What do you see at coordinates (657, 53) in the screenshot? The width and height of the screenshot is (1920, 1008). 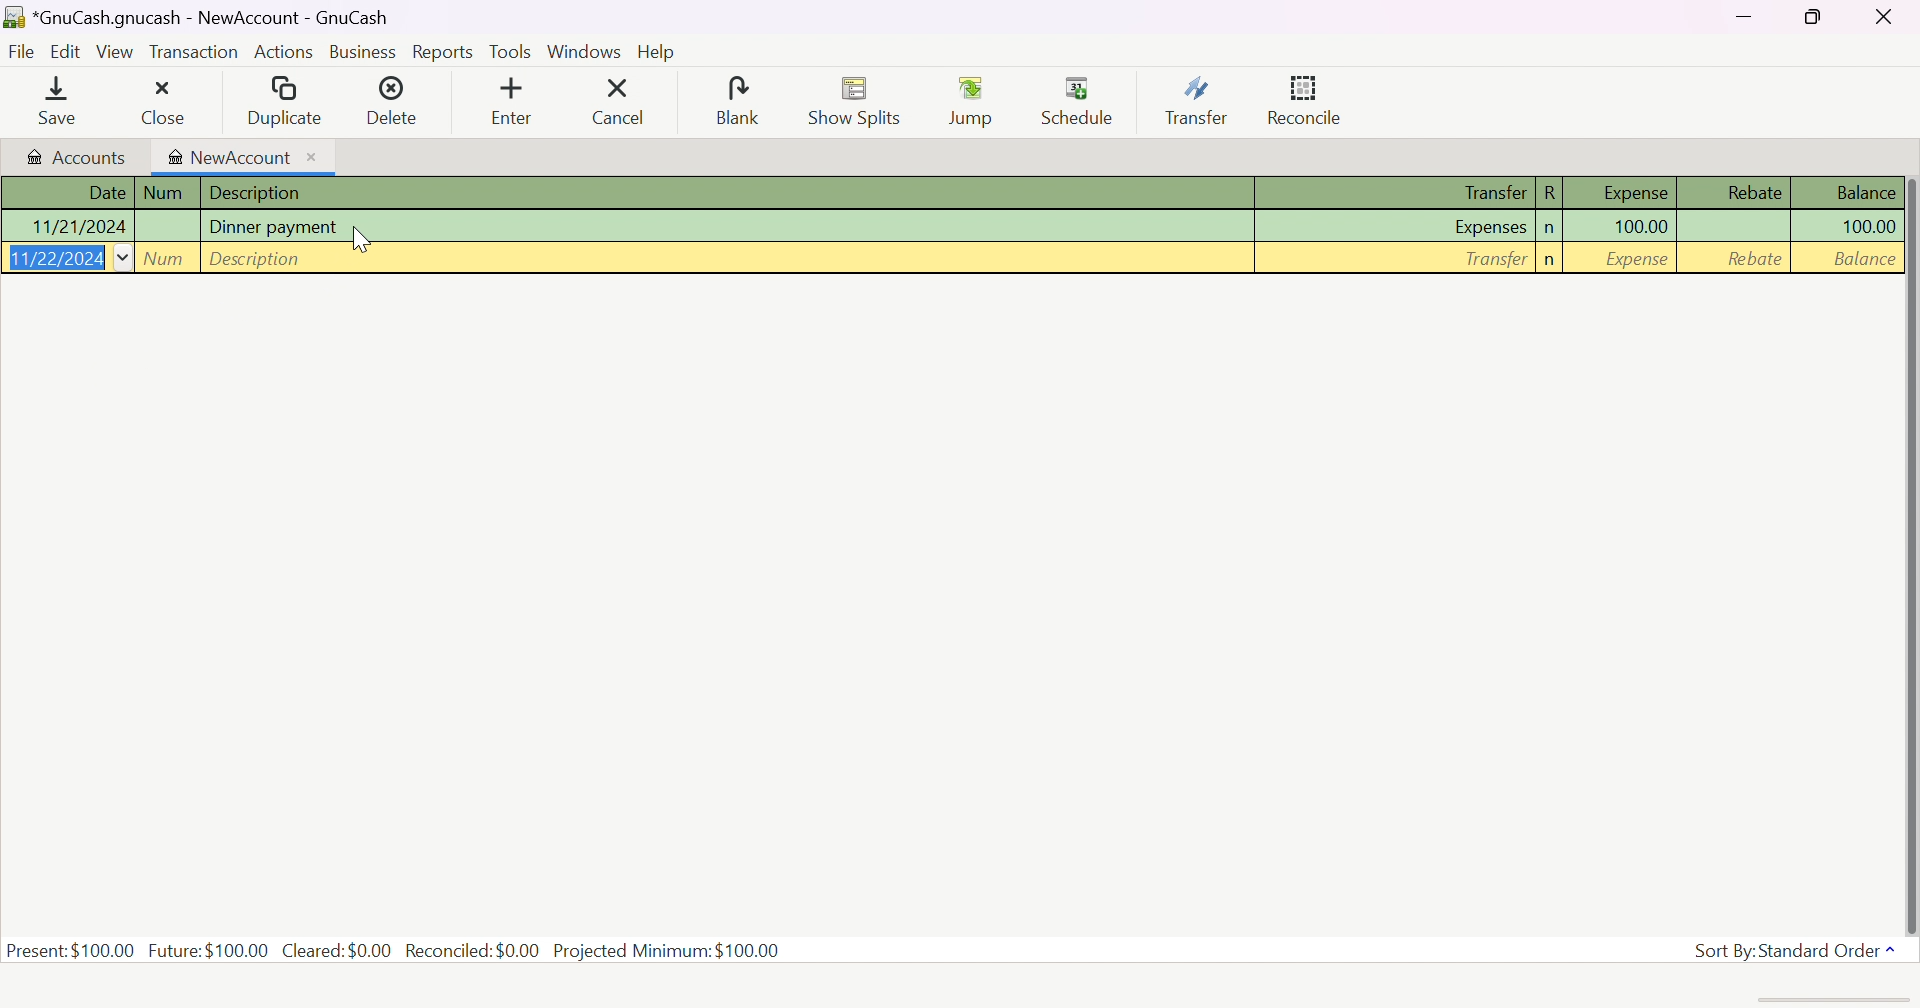 I see `Help` at bounding box center [657, 53].